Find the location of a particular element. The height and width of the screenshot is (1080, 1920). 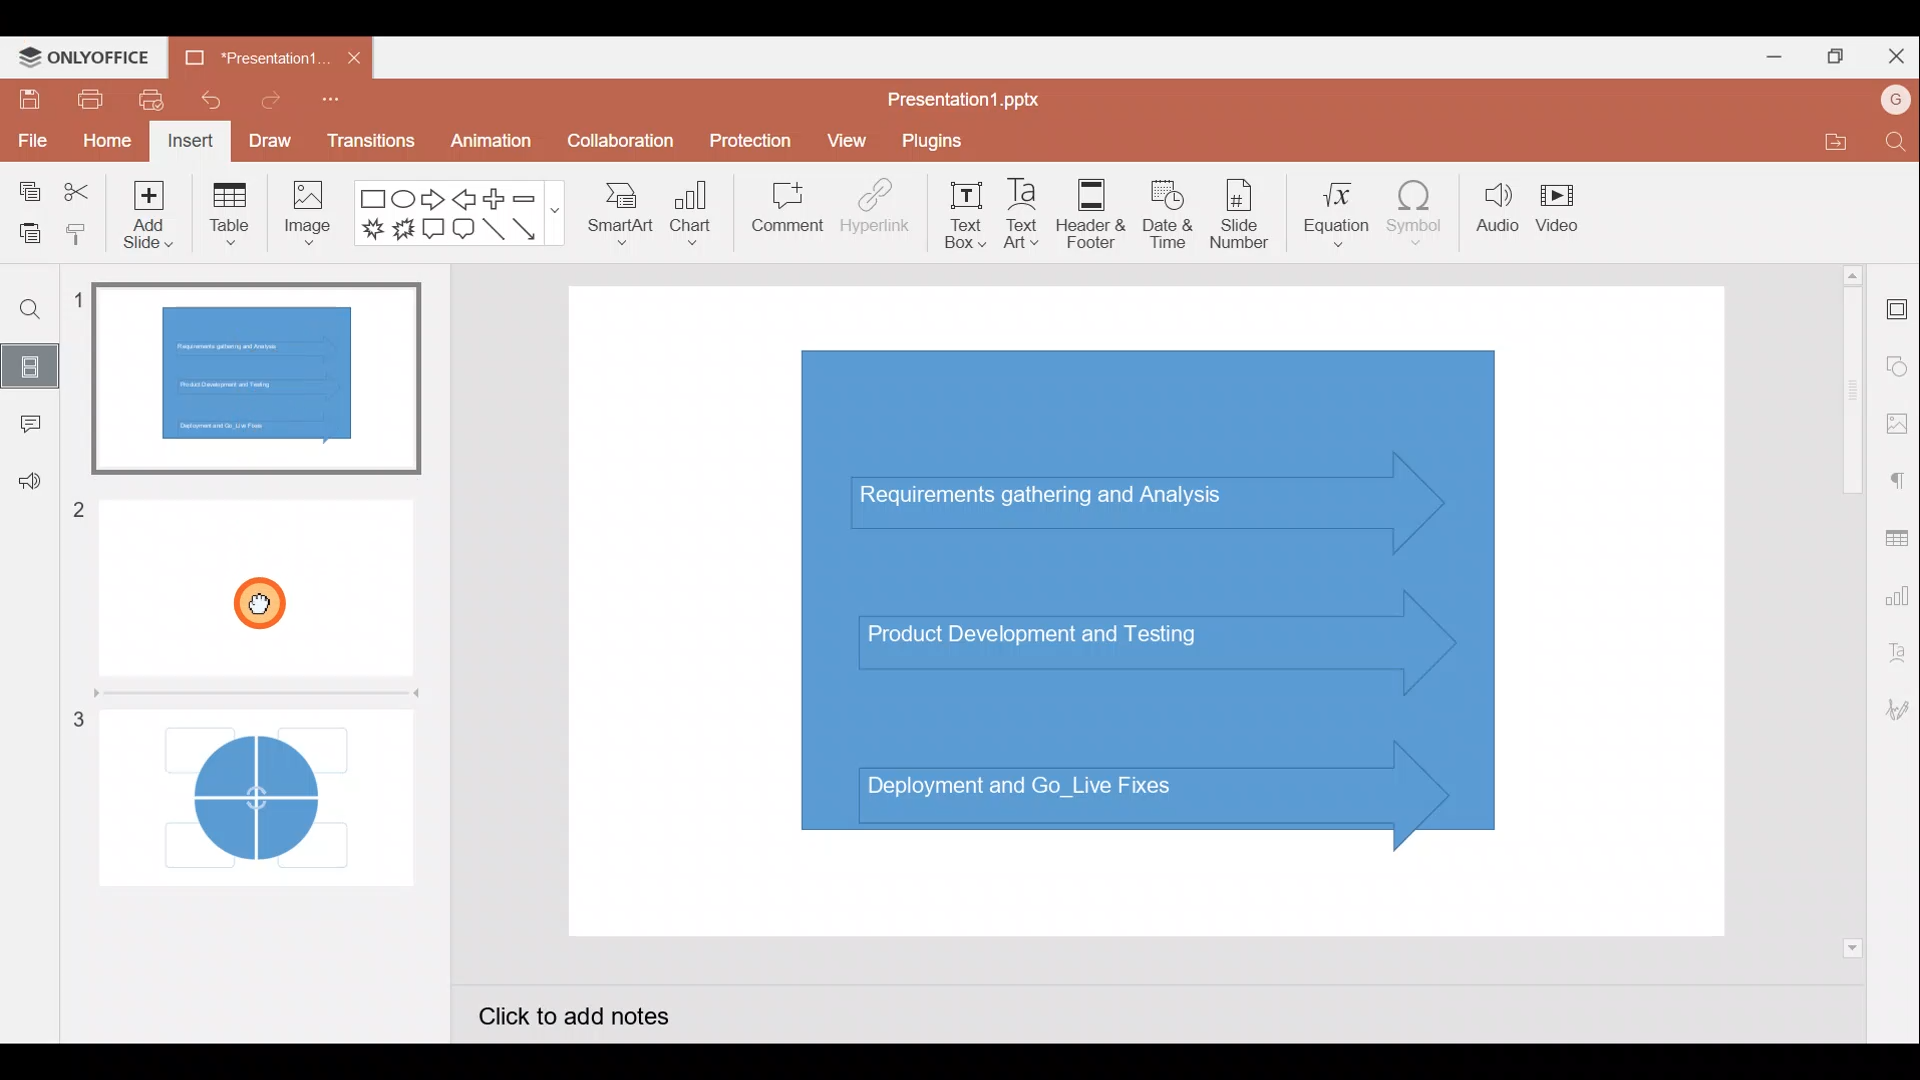

Hyperlink is located at coordinates (875, 214).